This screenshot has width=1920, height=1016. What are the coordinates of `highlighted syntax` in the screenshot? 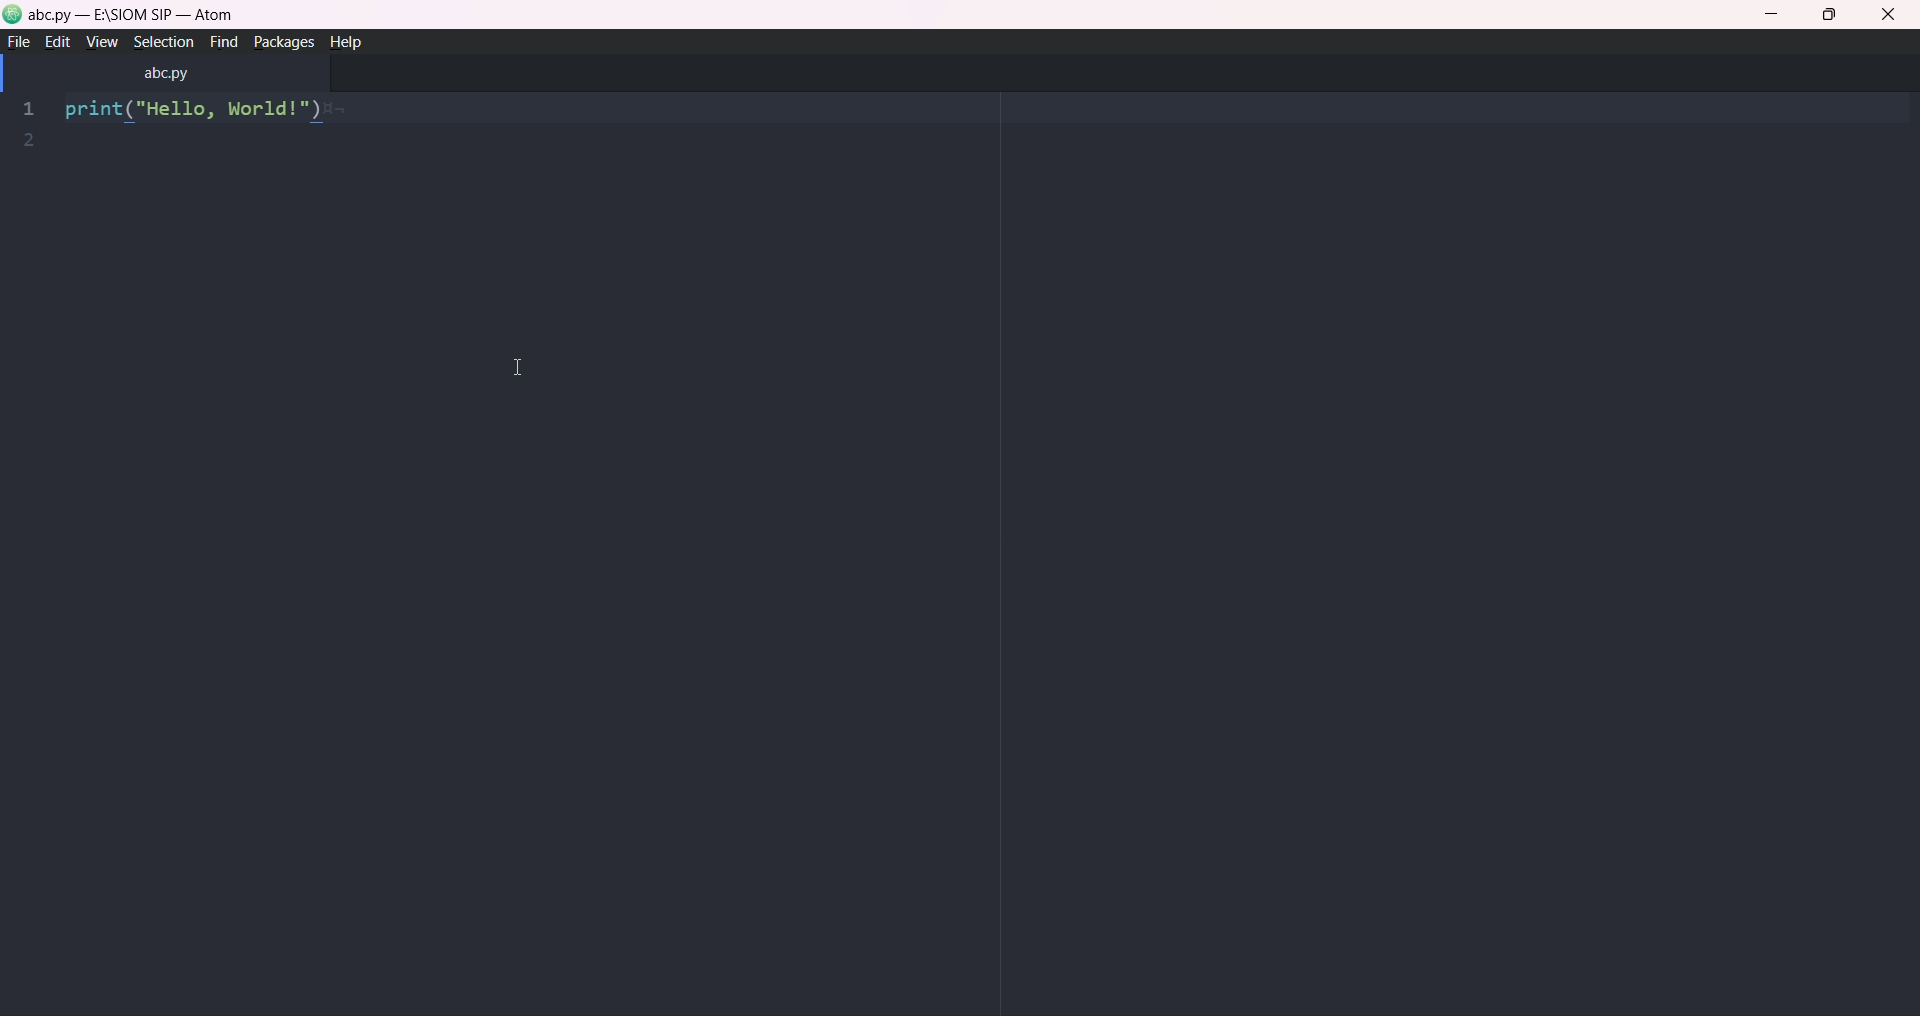 It's located at (194, 112).